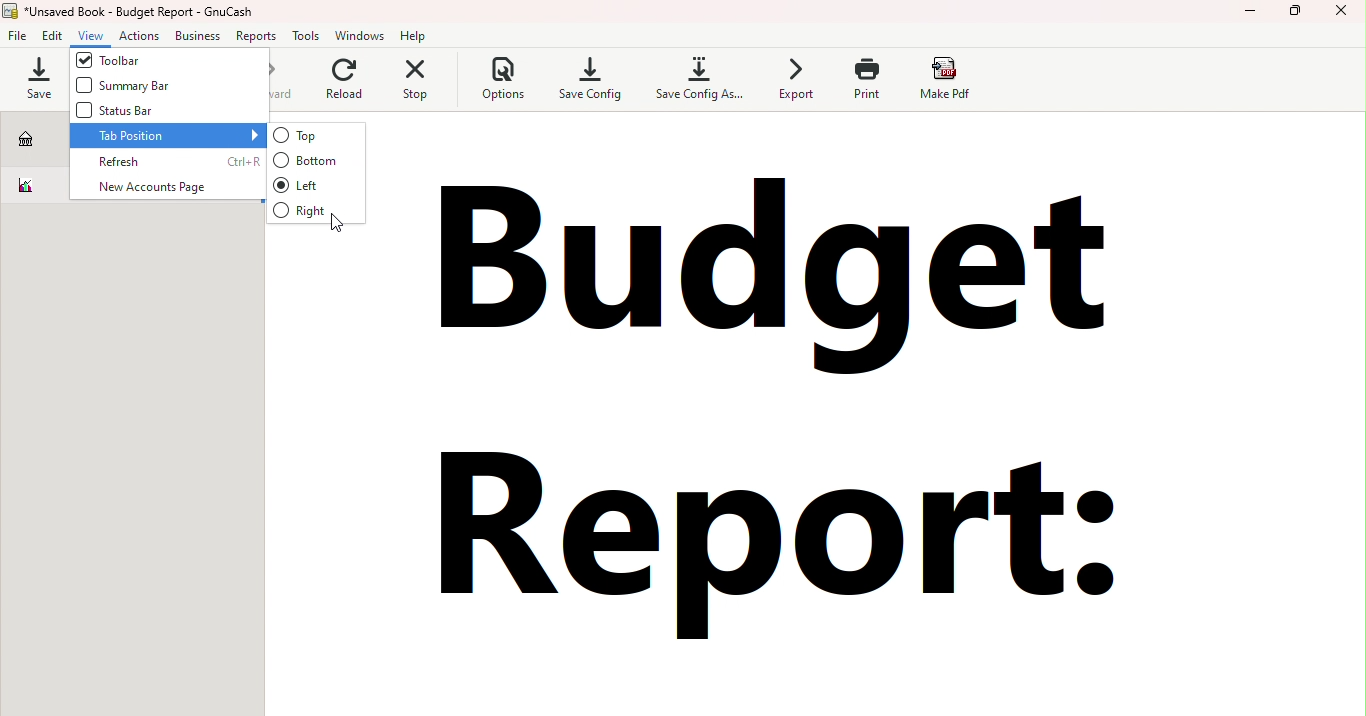 The height and width of the screenshot is (716, 1366). I want to click on cursor, so click(336, 223).